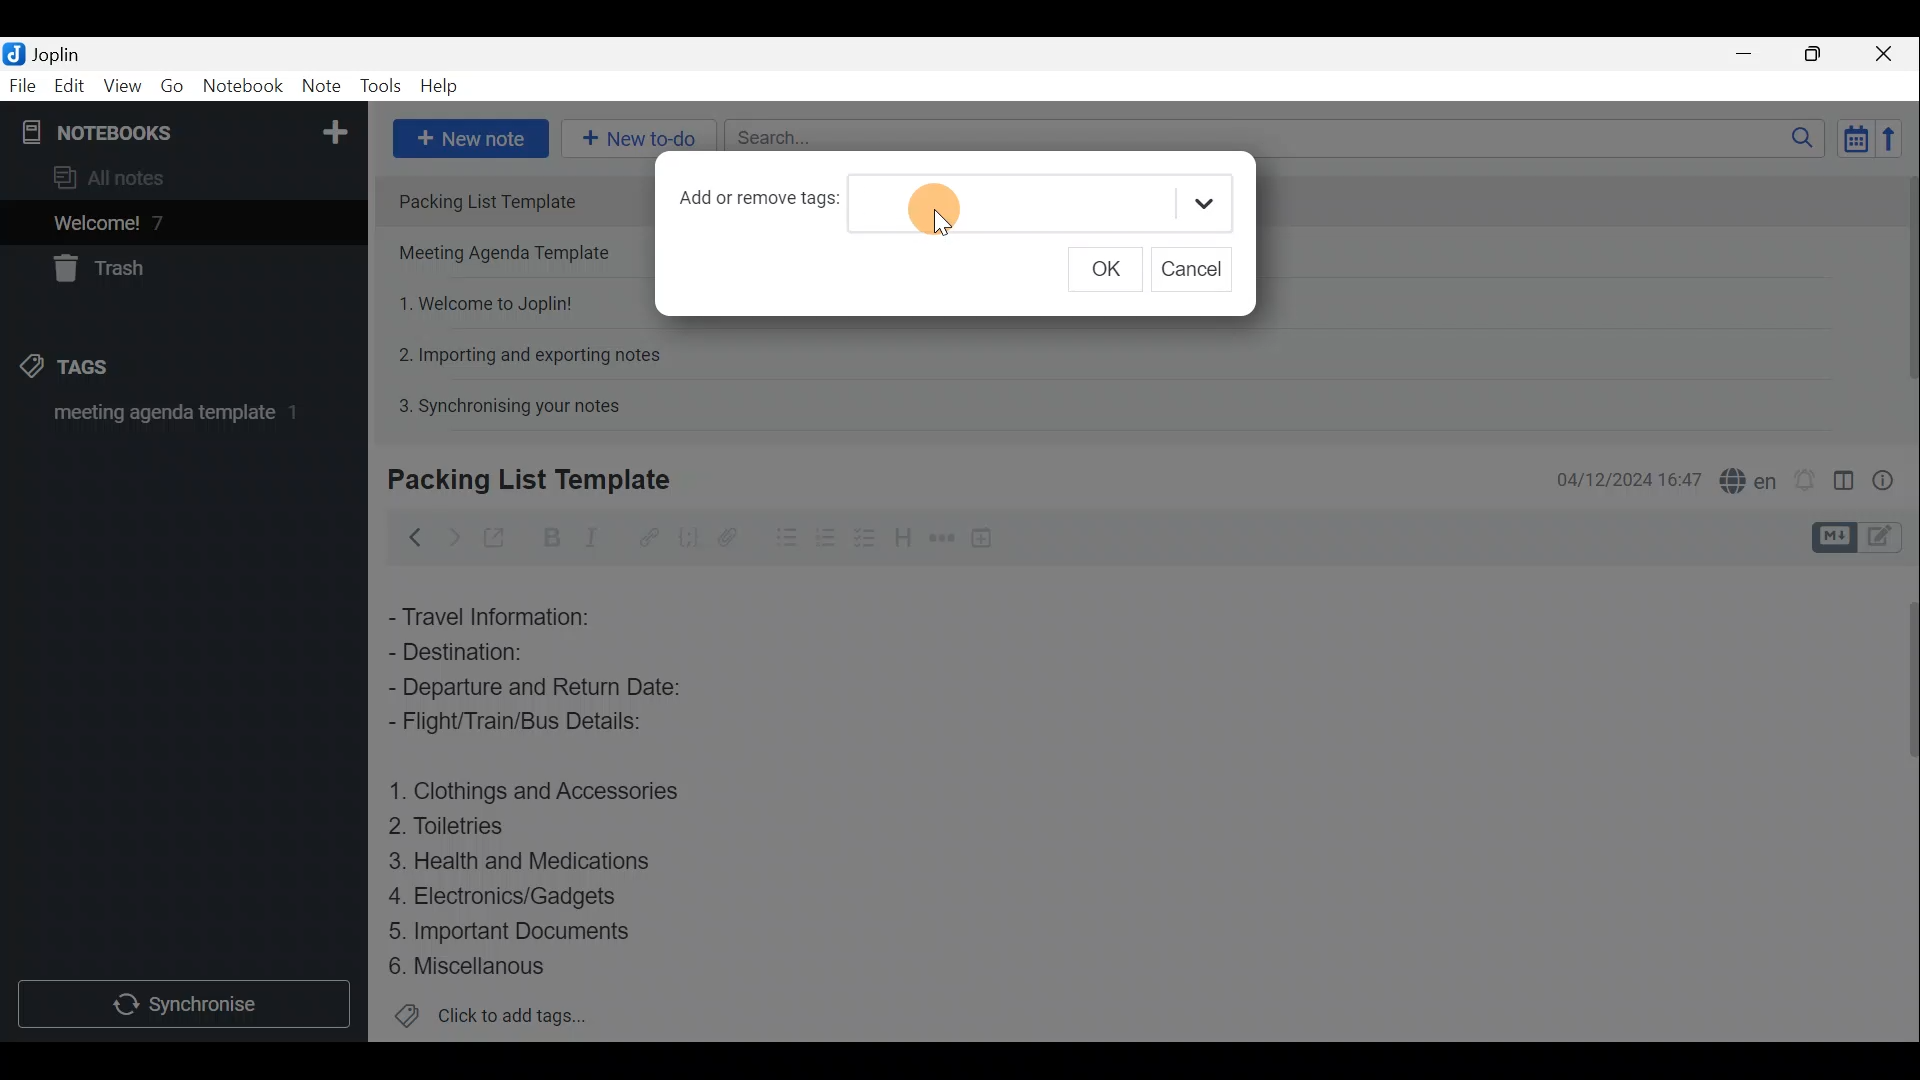  What do you see at coordinates (939, 538) in the screenshot?
I see `Horizontal rule` at bounding box center [939, 538].